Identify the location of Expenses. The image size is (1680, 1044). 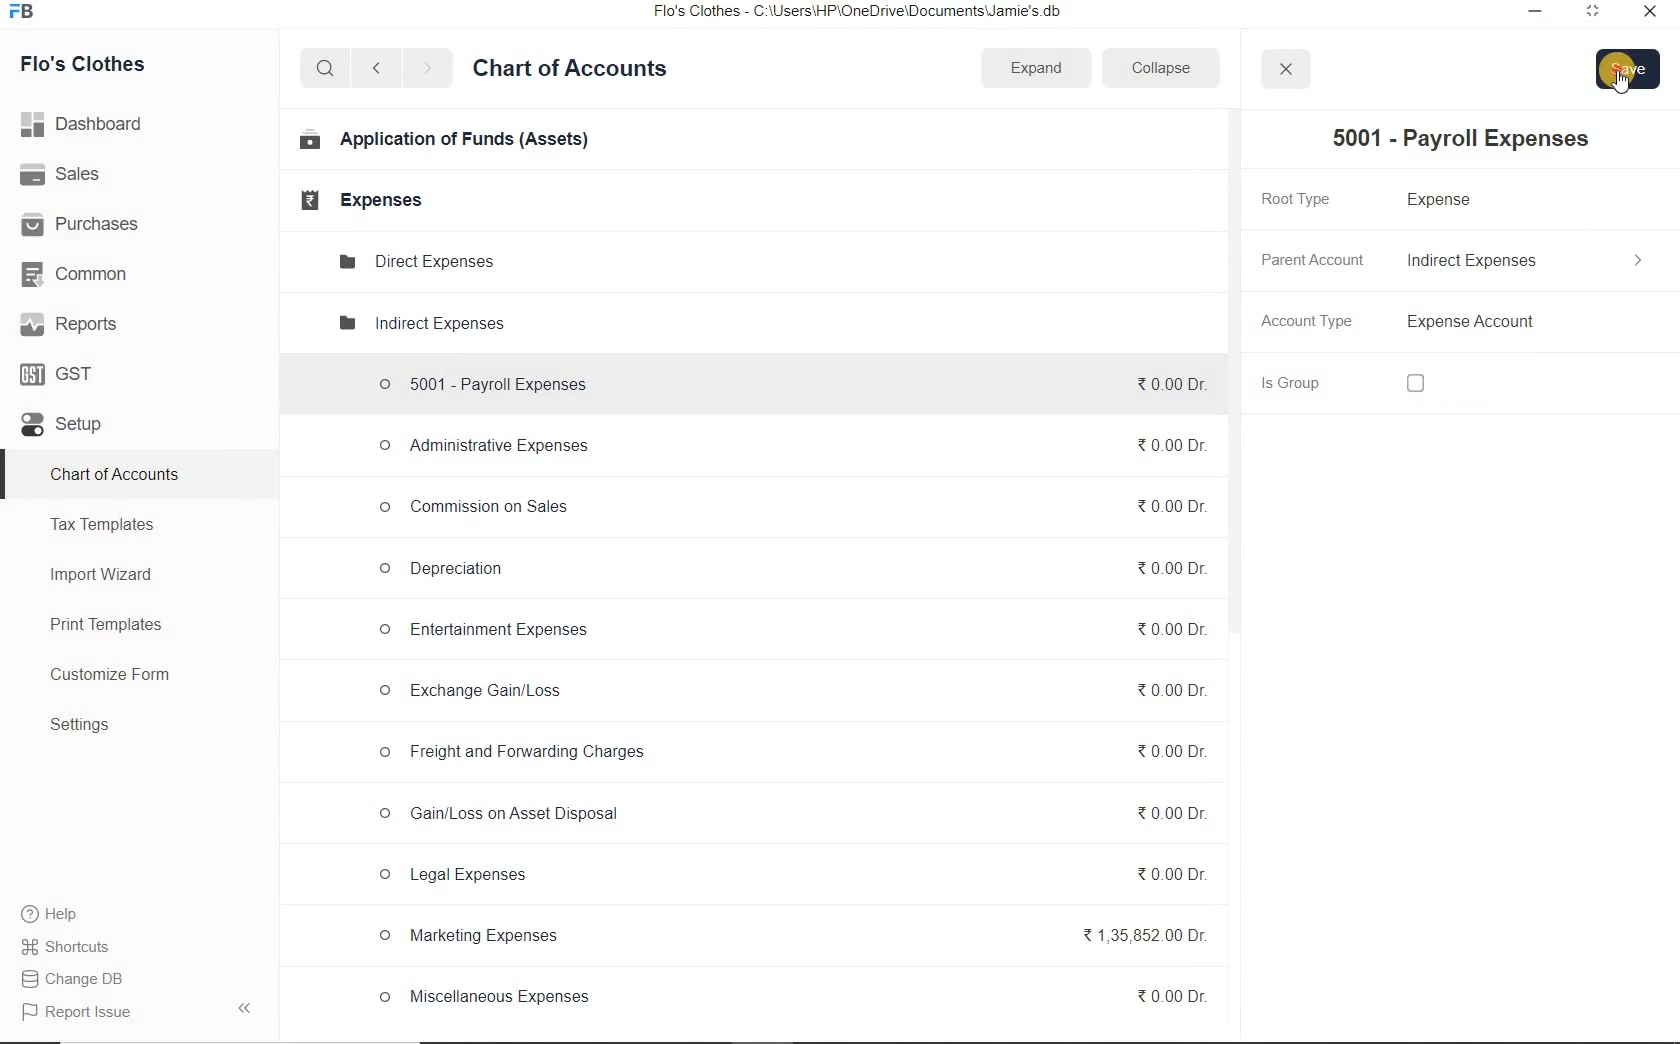
(355, 200).